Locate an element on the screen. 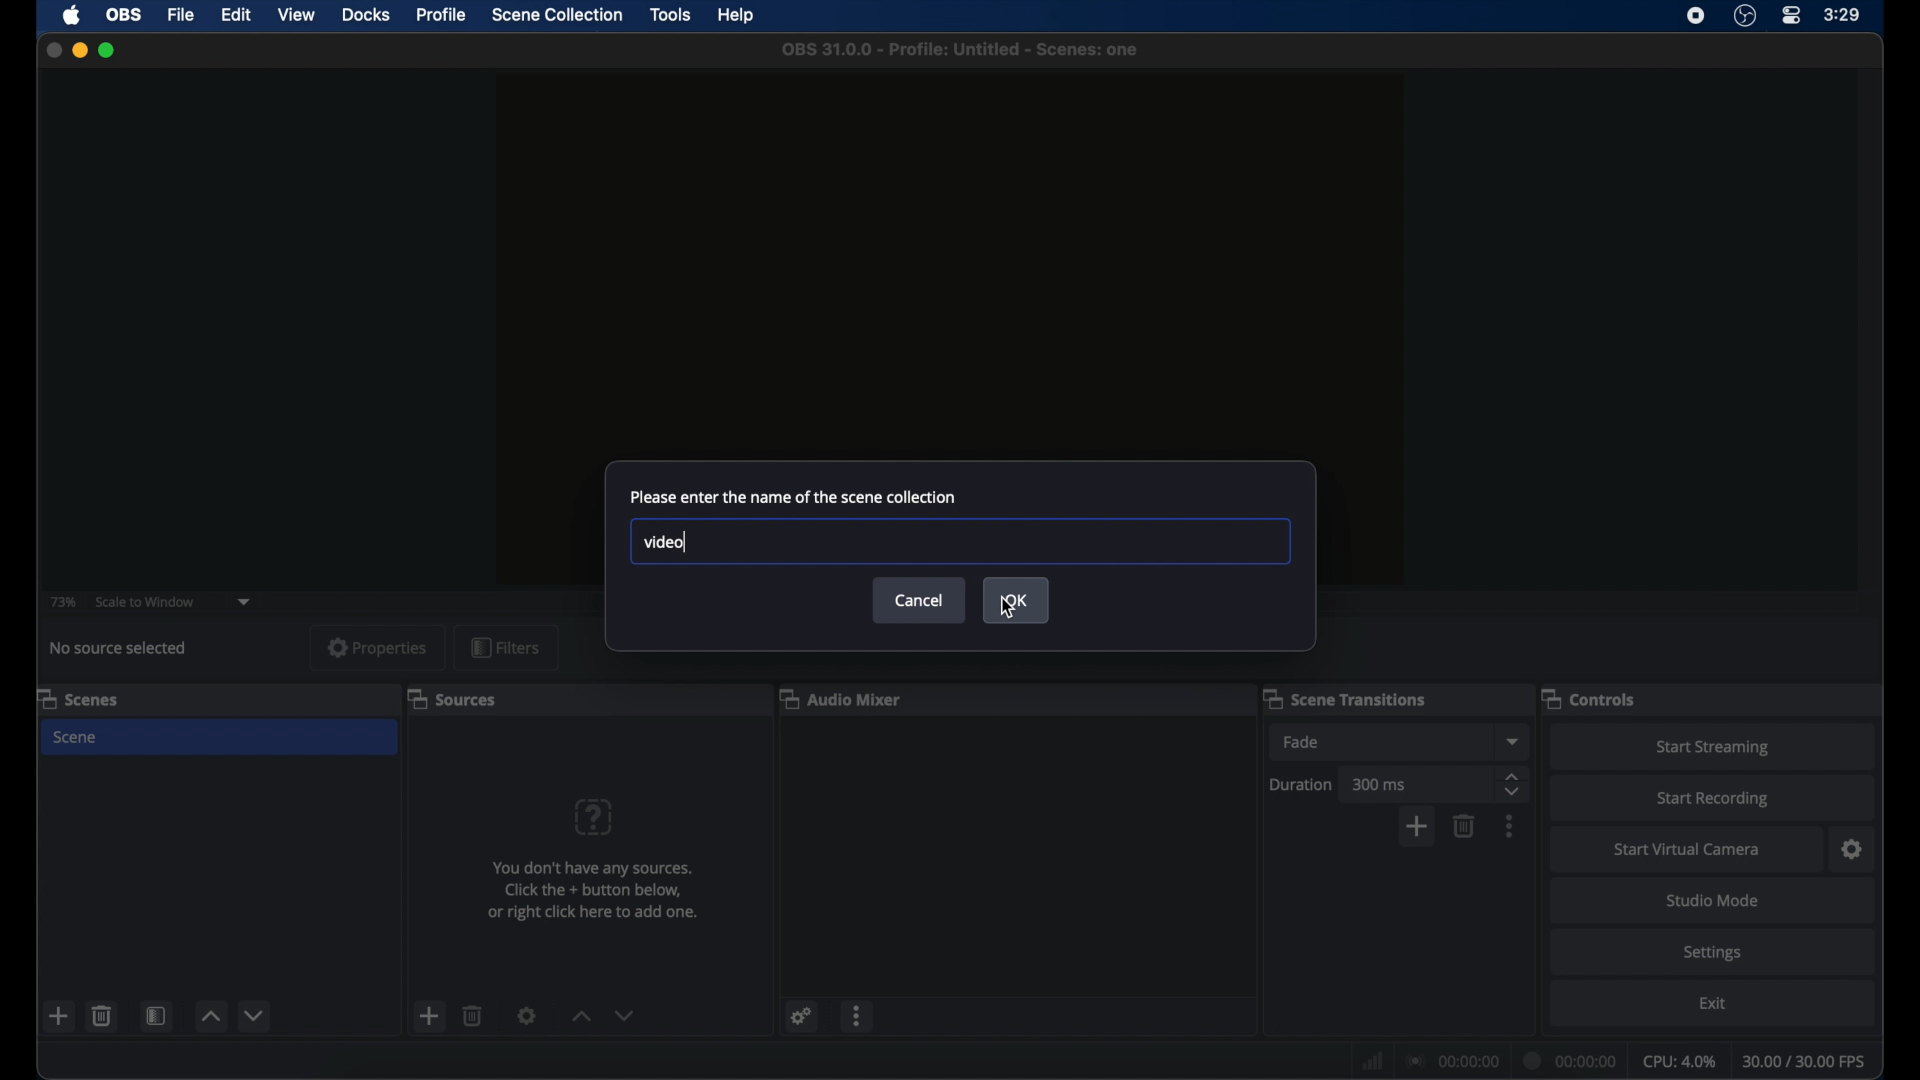  help is located at coordinates (738, 16).